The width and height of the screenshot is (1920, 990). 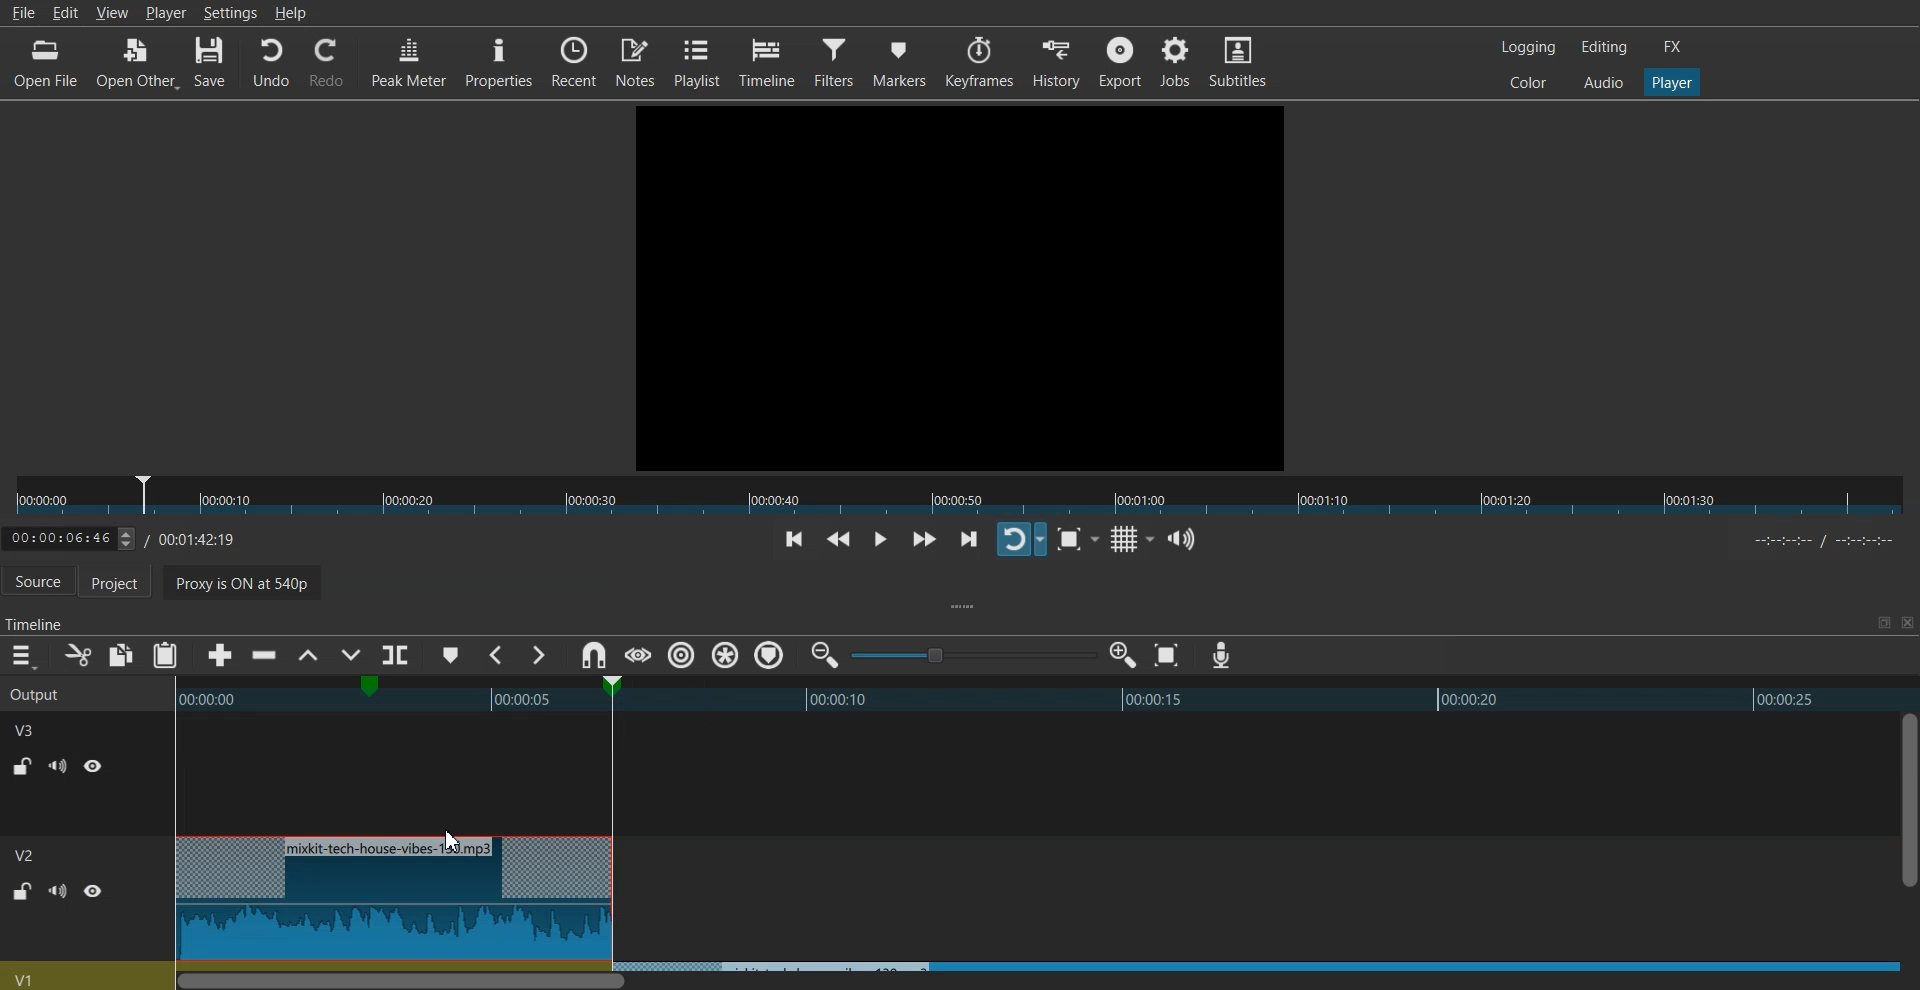 What do you see at coordinates (93, 891) in the screenshot?
I see `Hide` at bounding box center [93, 891].